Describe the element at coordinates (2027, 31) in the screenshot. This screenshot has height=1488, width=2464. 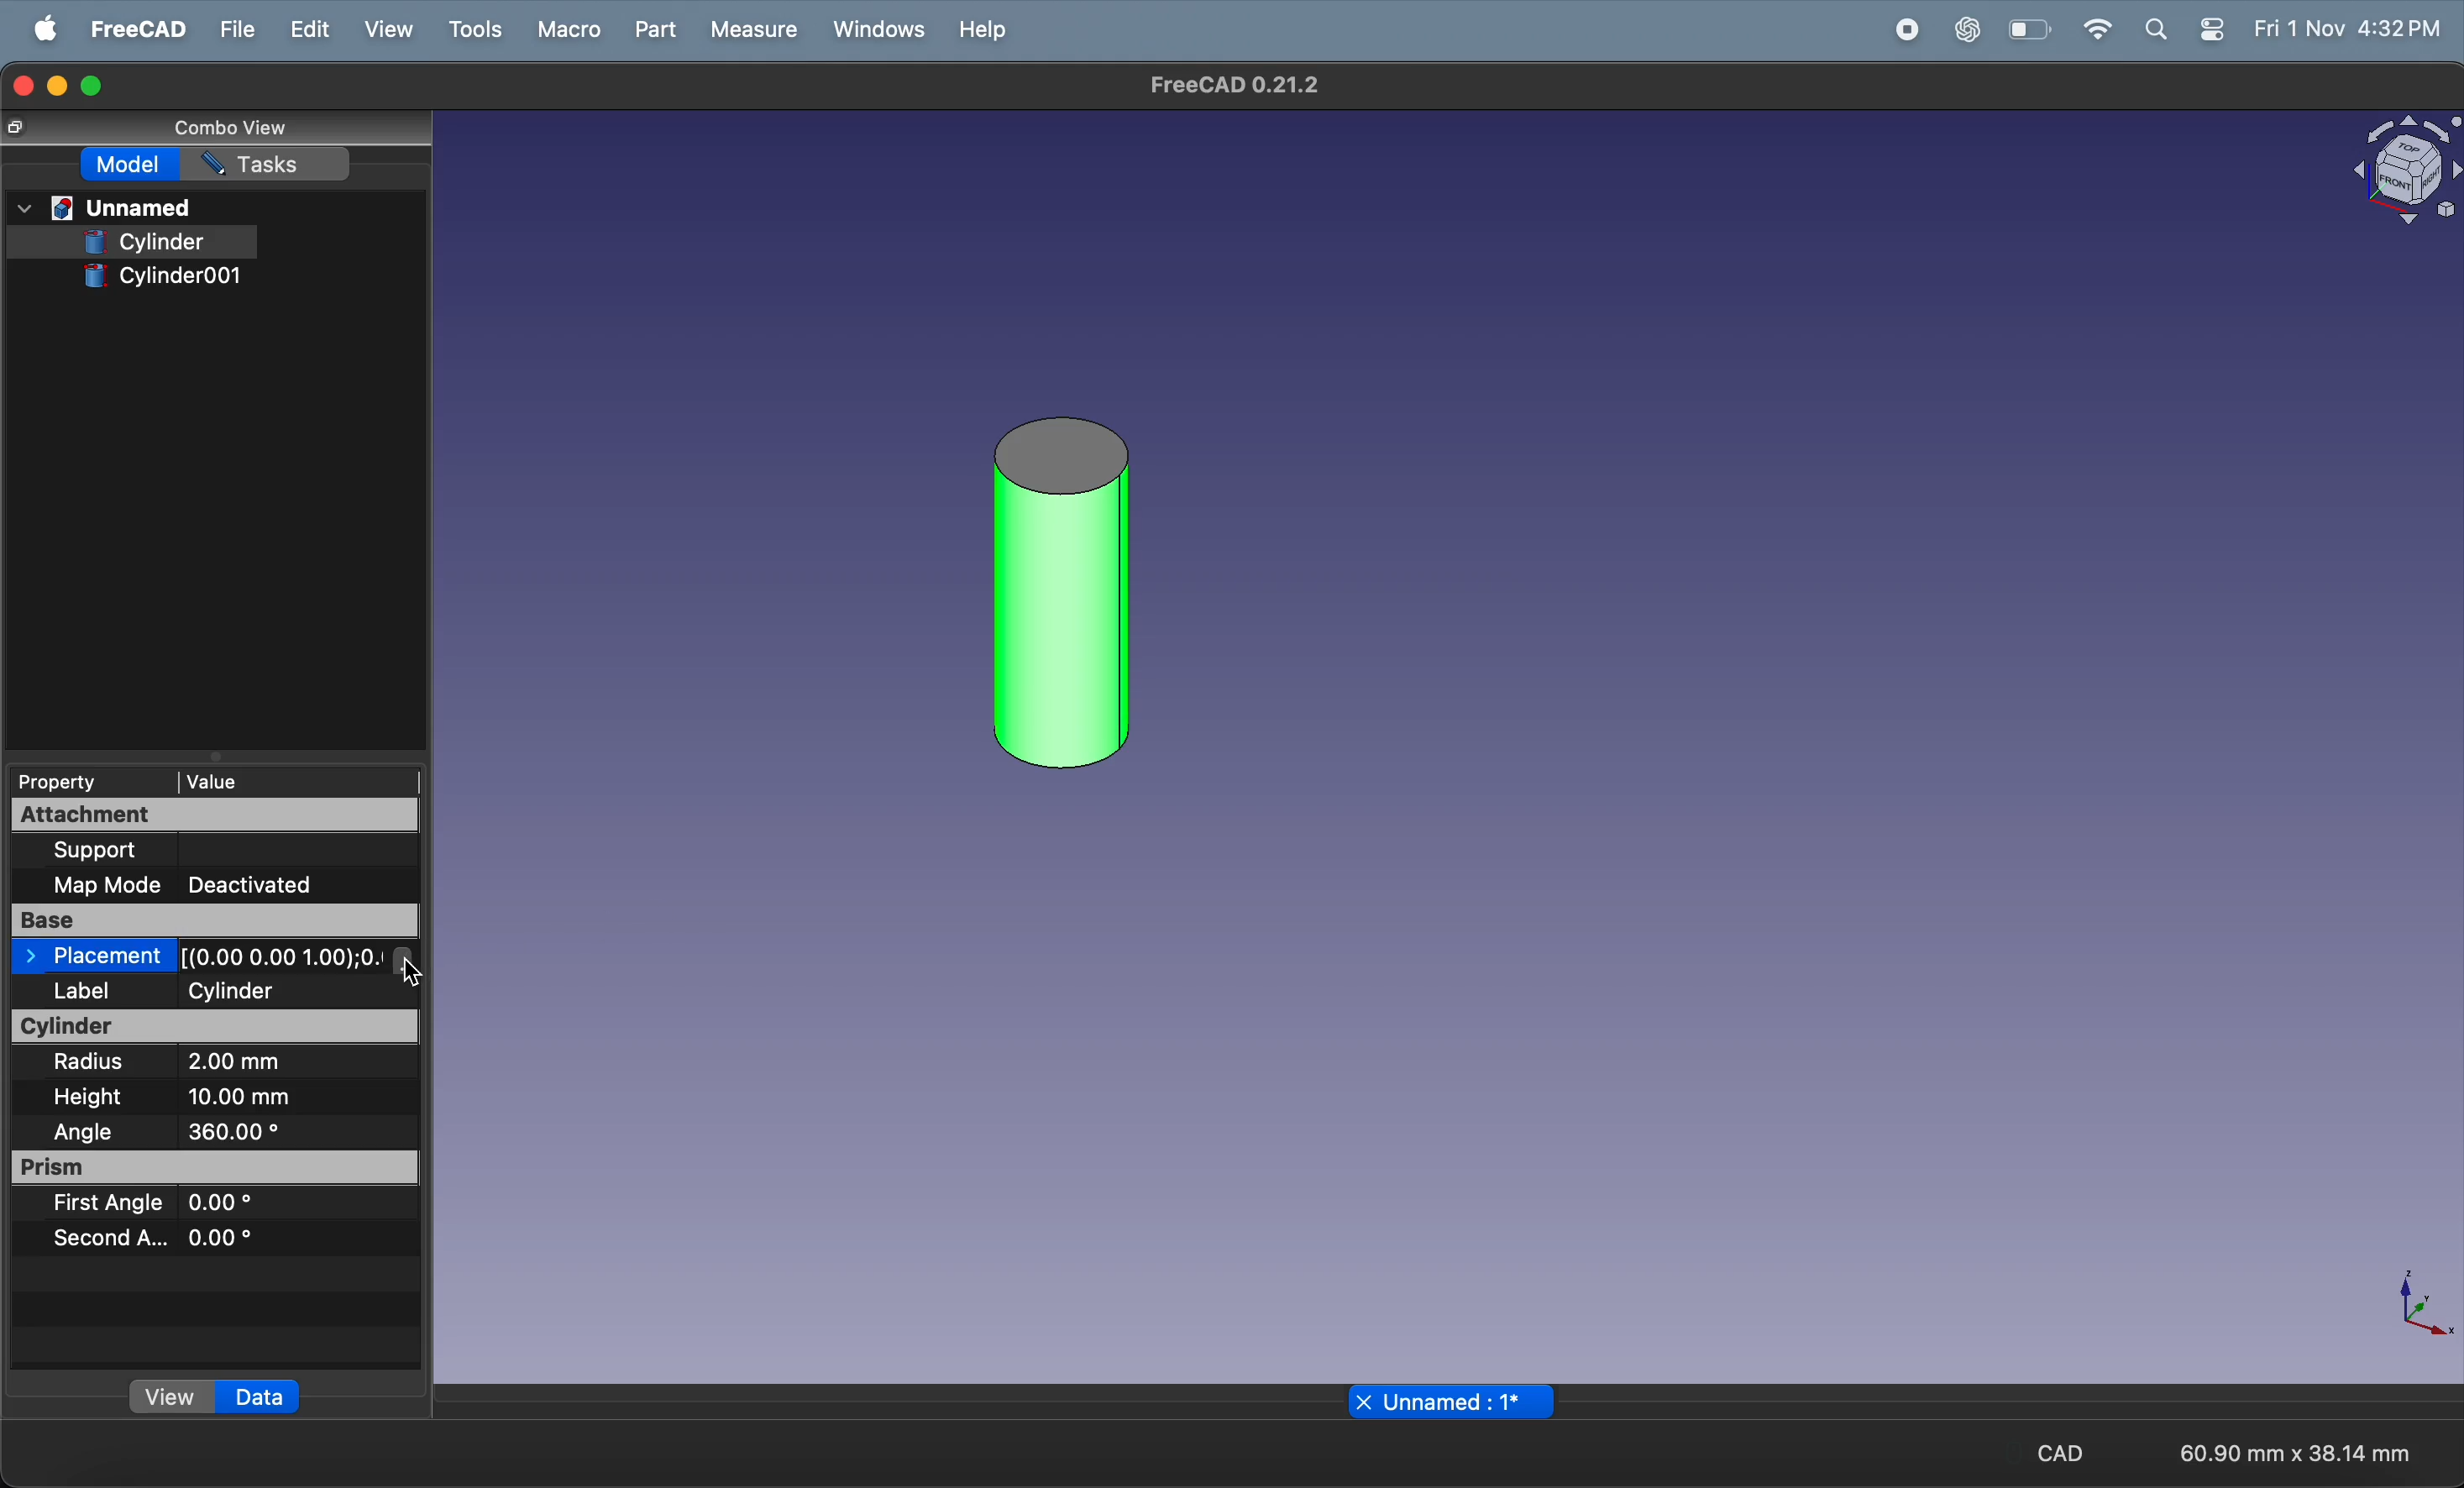
I see `battery` at that location.